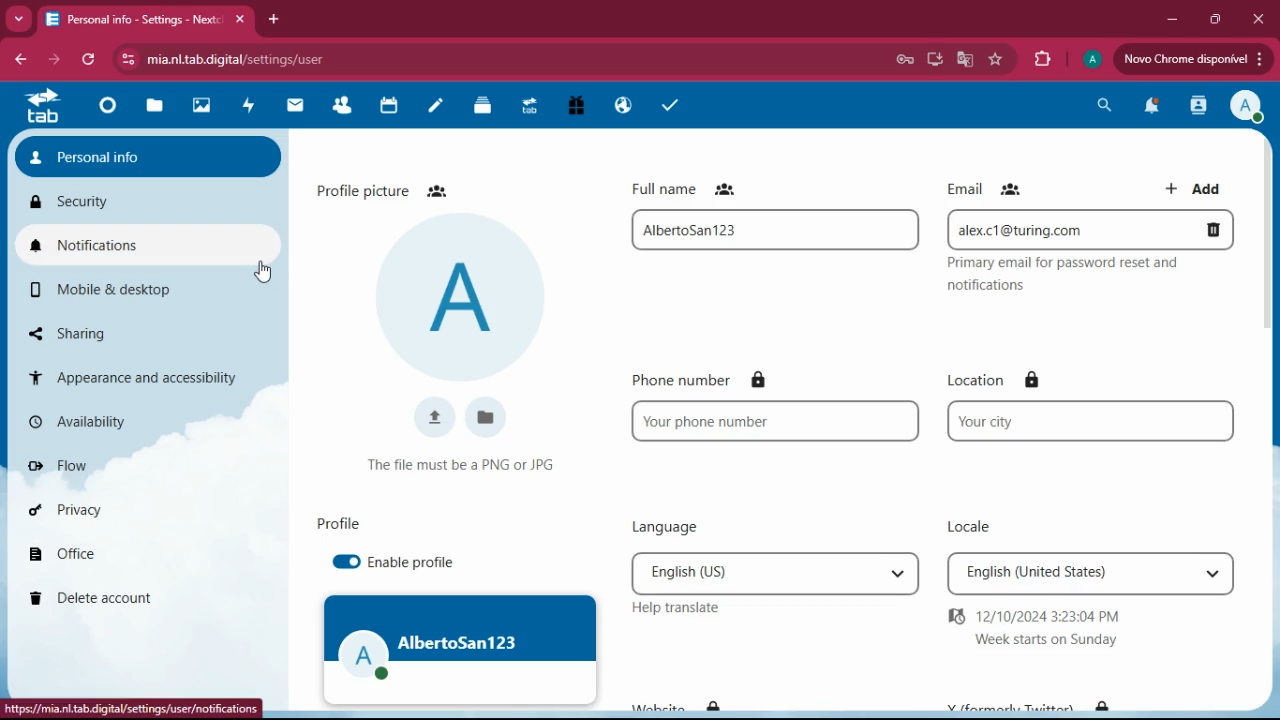 The image size is (1280, 720). What do you see at coordinates (137, 375) in the screenshot?
I see `appearance` at bounding box center [137, 375].